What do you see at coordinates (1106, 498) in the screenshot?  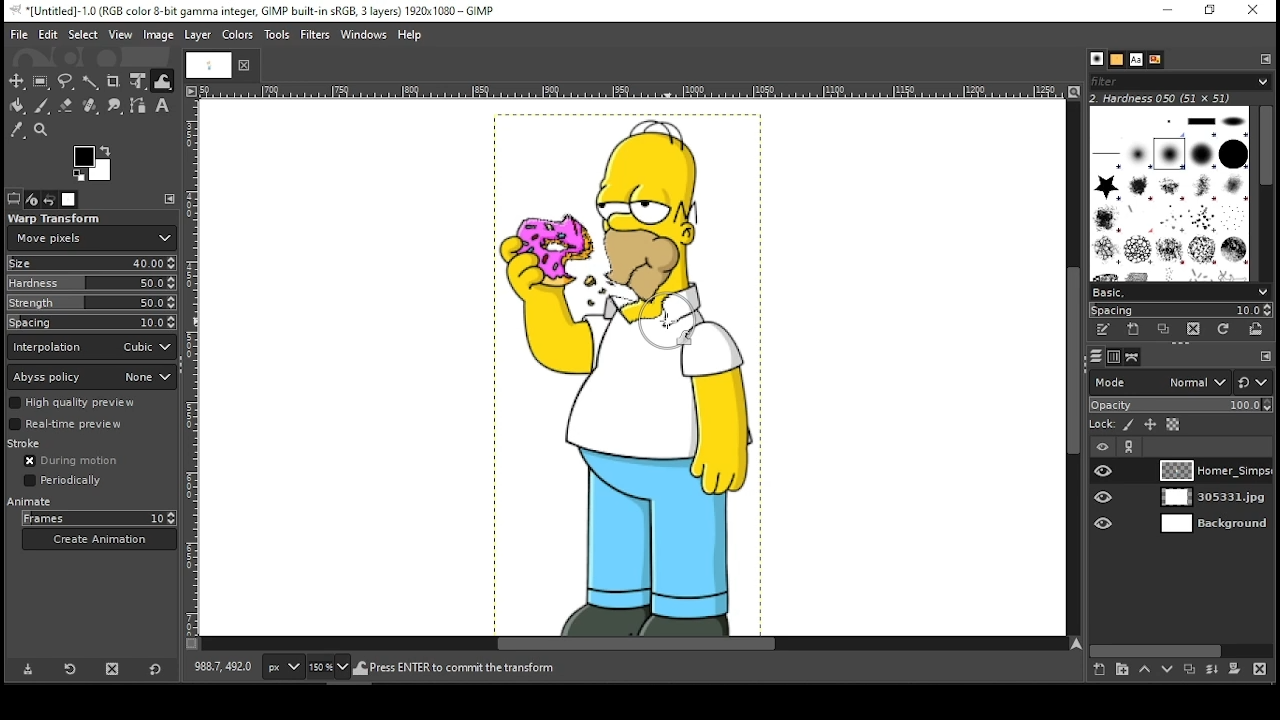 I see `layer visibility on/off` at bounding box center [1106, 498].